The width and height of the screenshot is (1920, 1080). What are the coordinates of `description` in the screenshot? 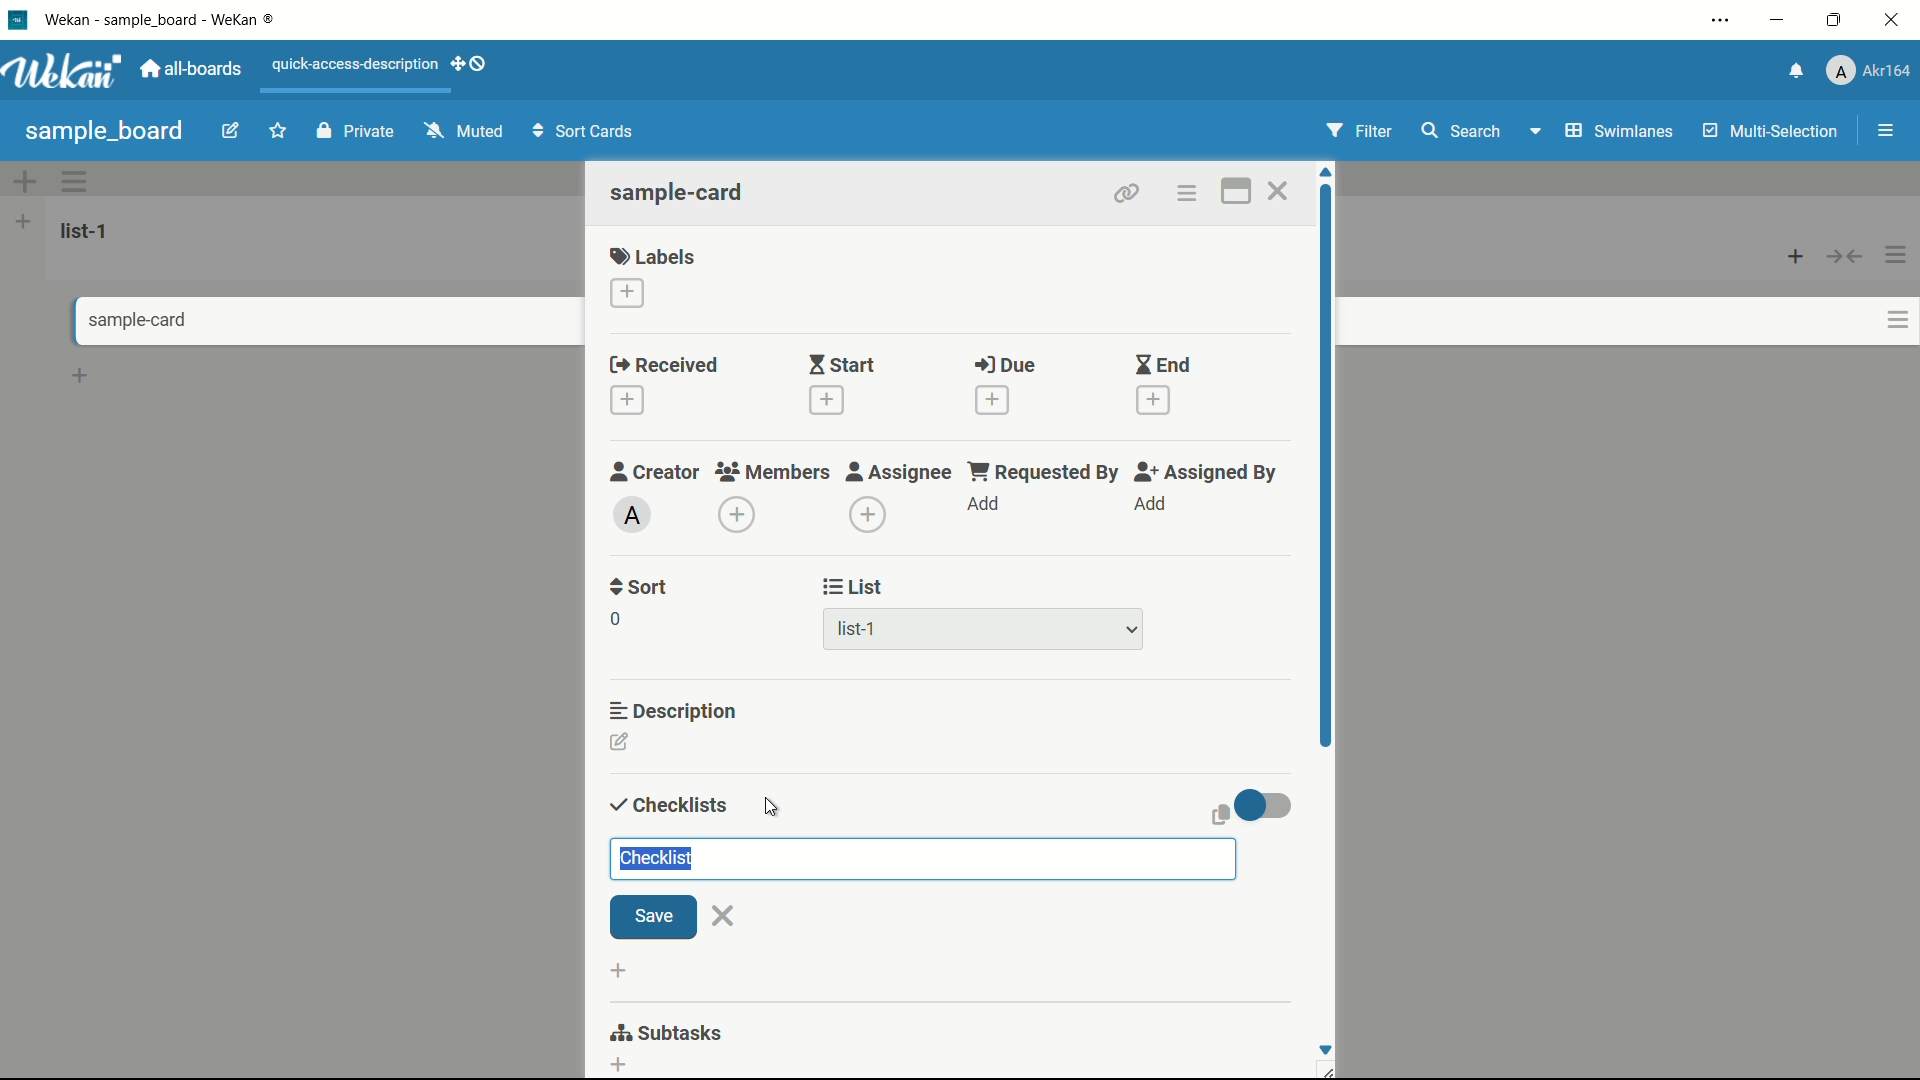 It's located at (675, 709).